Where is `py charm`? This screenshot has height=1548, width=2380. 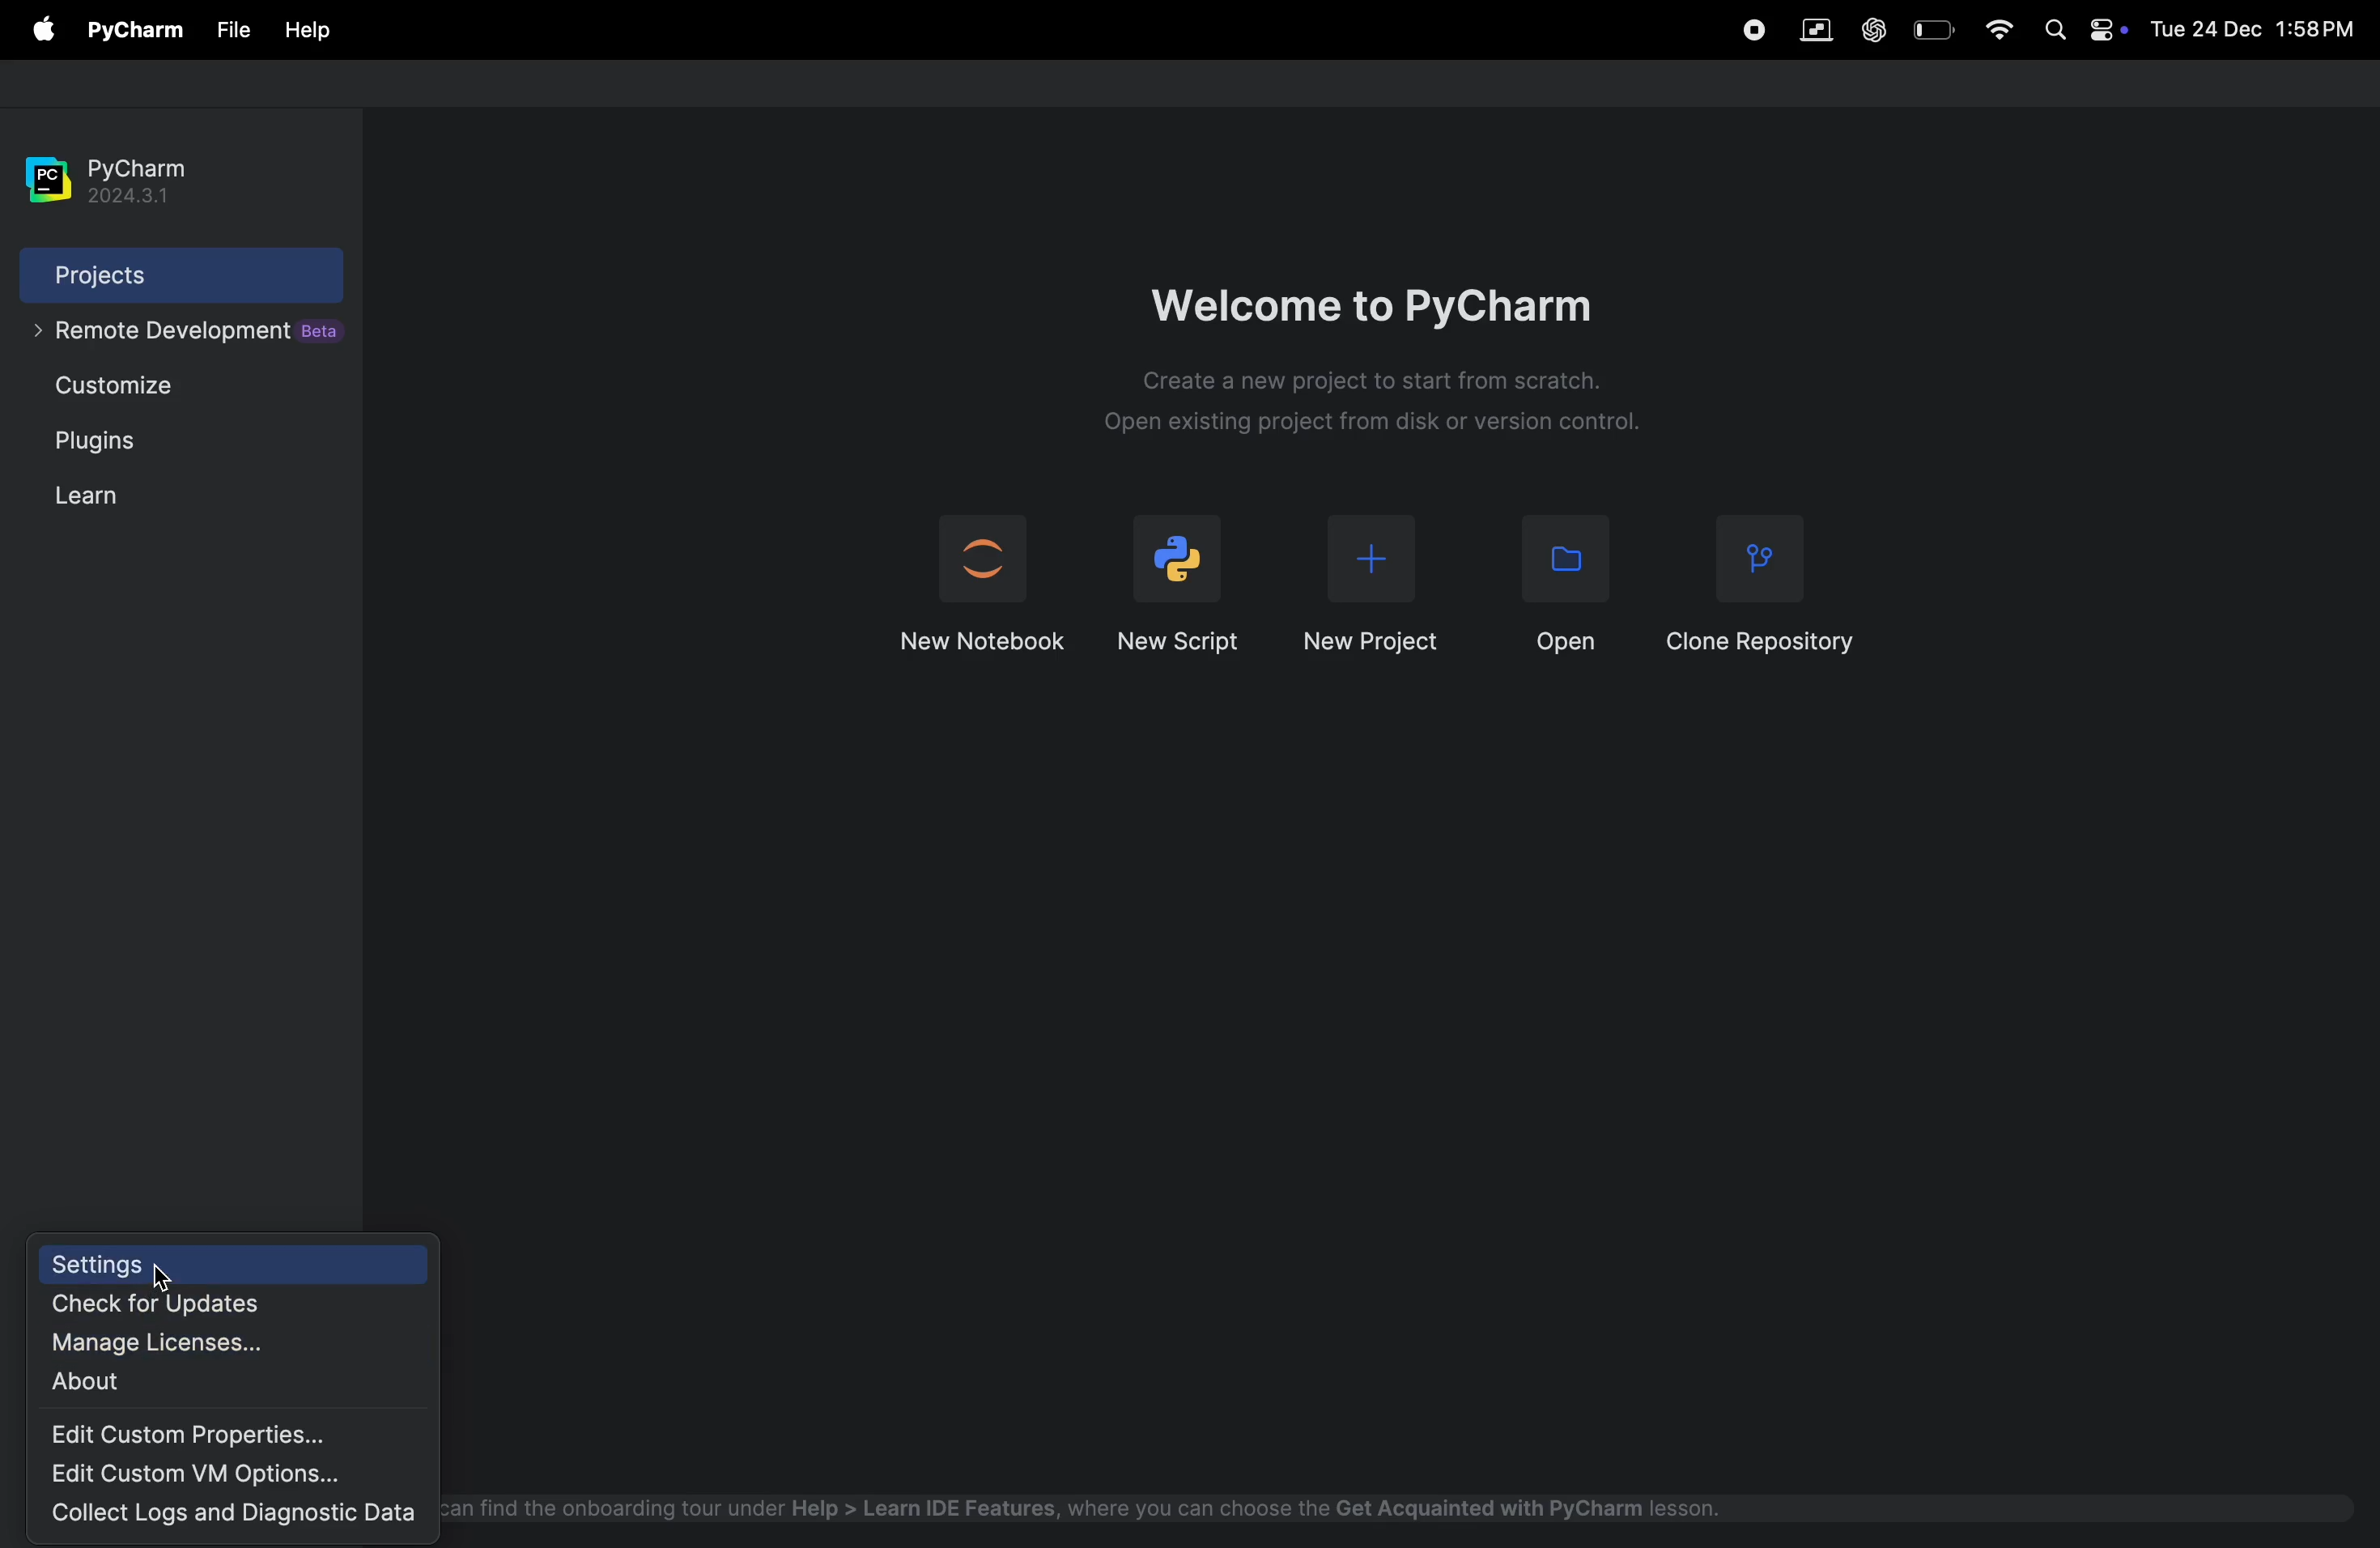
py charm is located at coordinates (136, 28).